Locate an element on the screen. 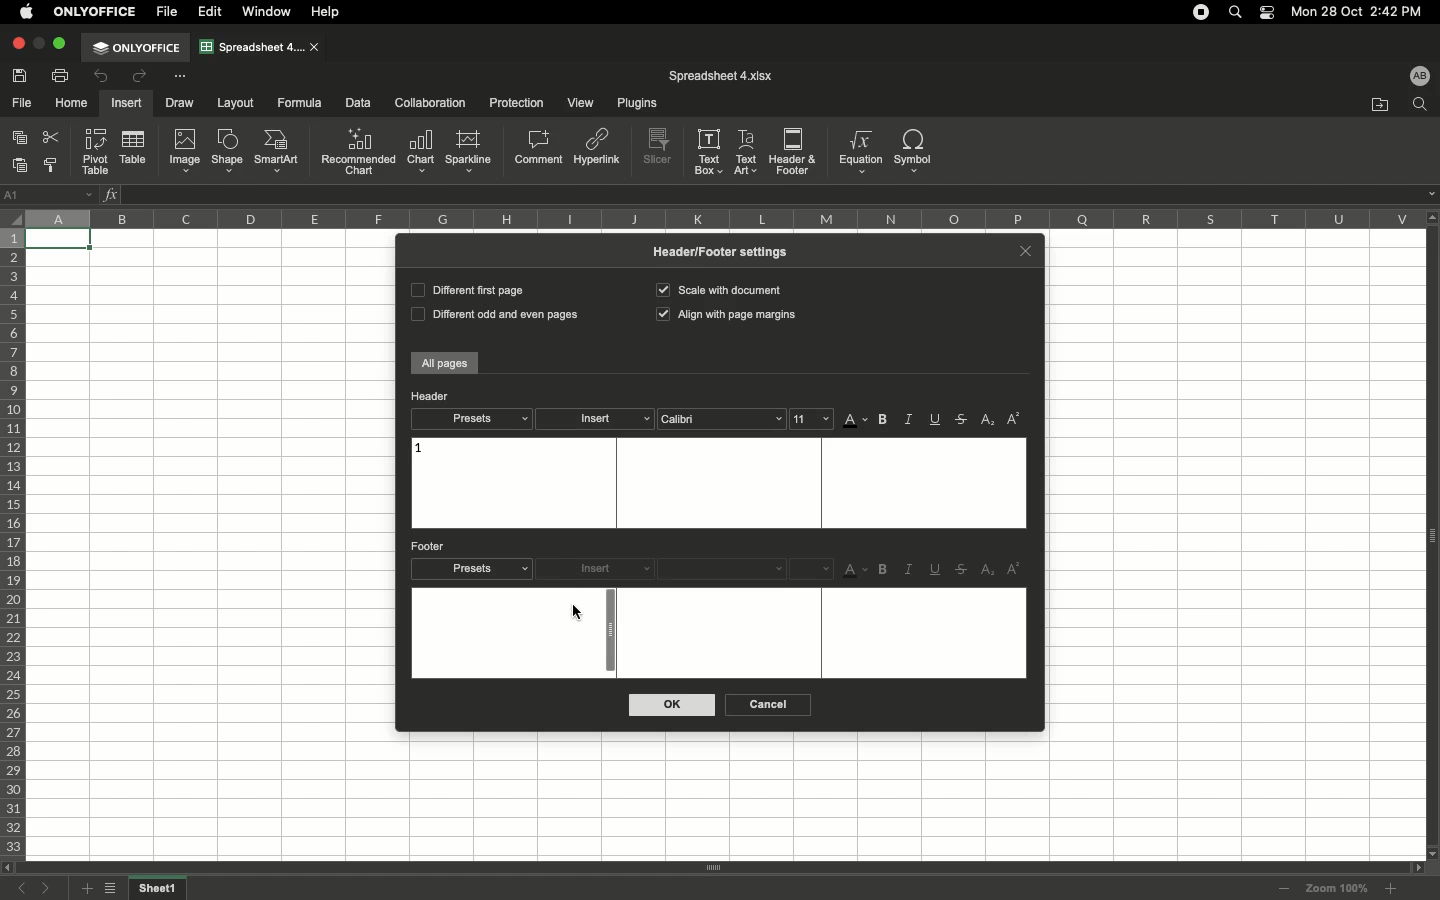 The image size is (1440, 900). Sparkline is located at coordinates (468, 151).